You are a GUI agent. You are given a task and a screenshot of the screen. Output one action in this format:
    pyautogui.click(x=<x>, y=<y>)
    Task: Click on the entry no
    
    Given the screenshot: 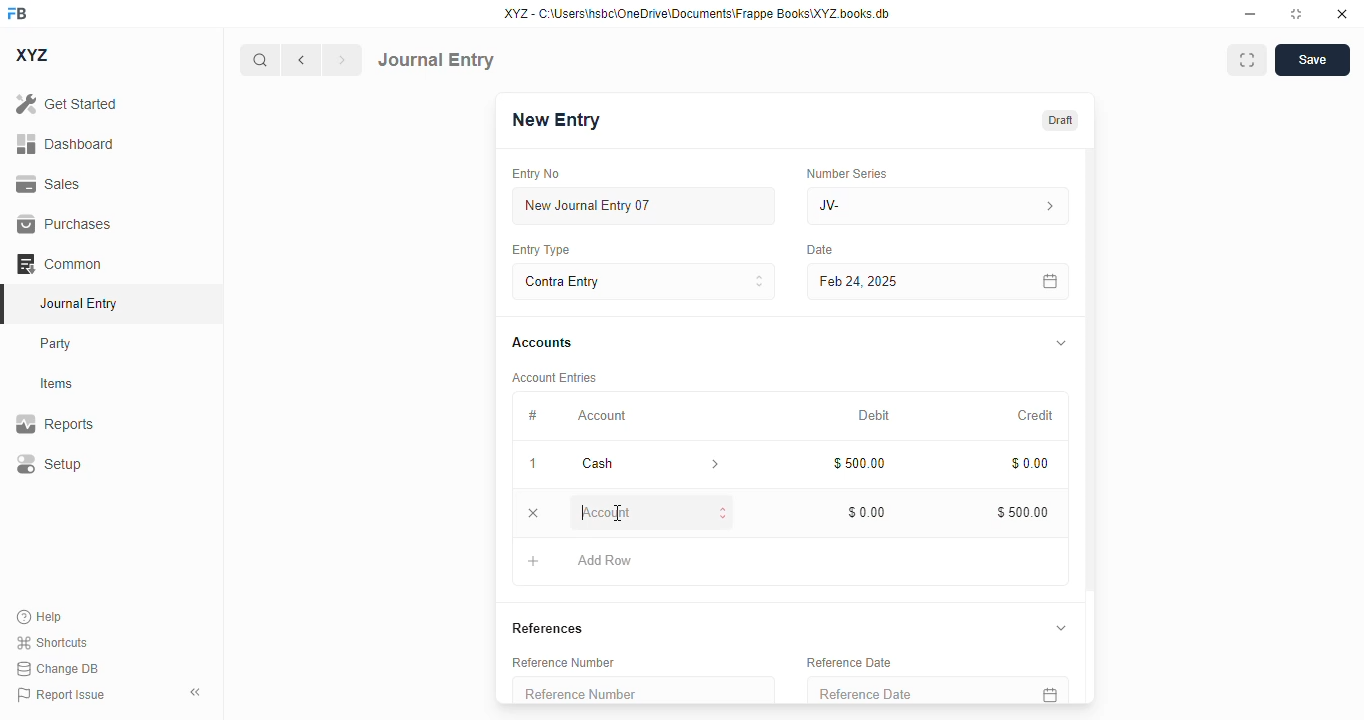 What is the action you would take?
    pyautogui.click(x=537, y=173)
    